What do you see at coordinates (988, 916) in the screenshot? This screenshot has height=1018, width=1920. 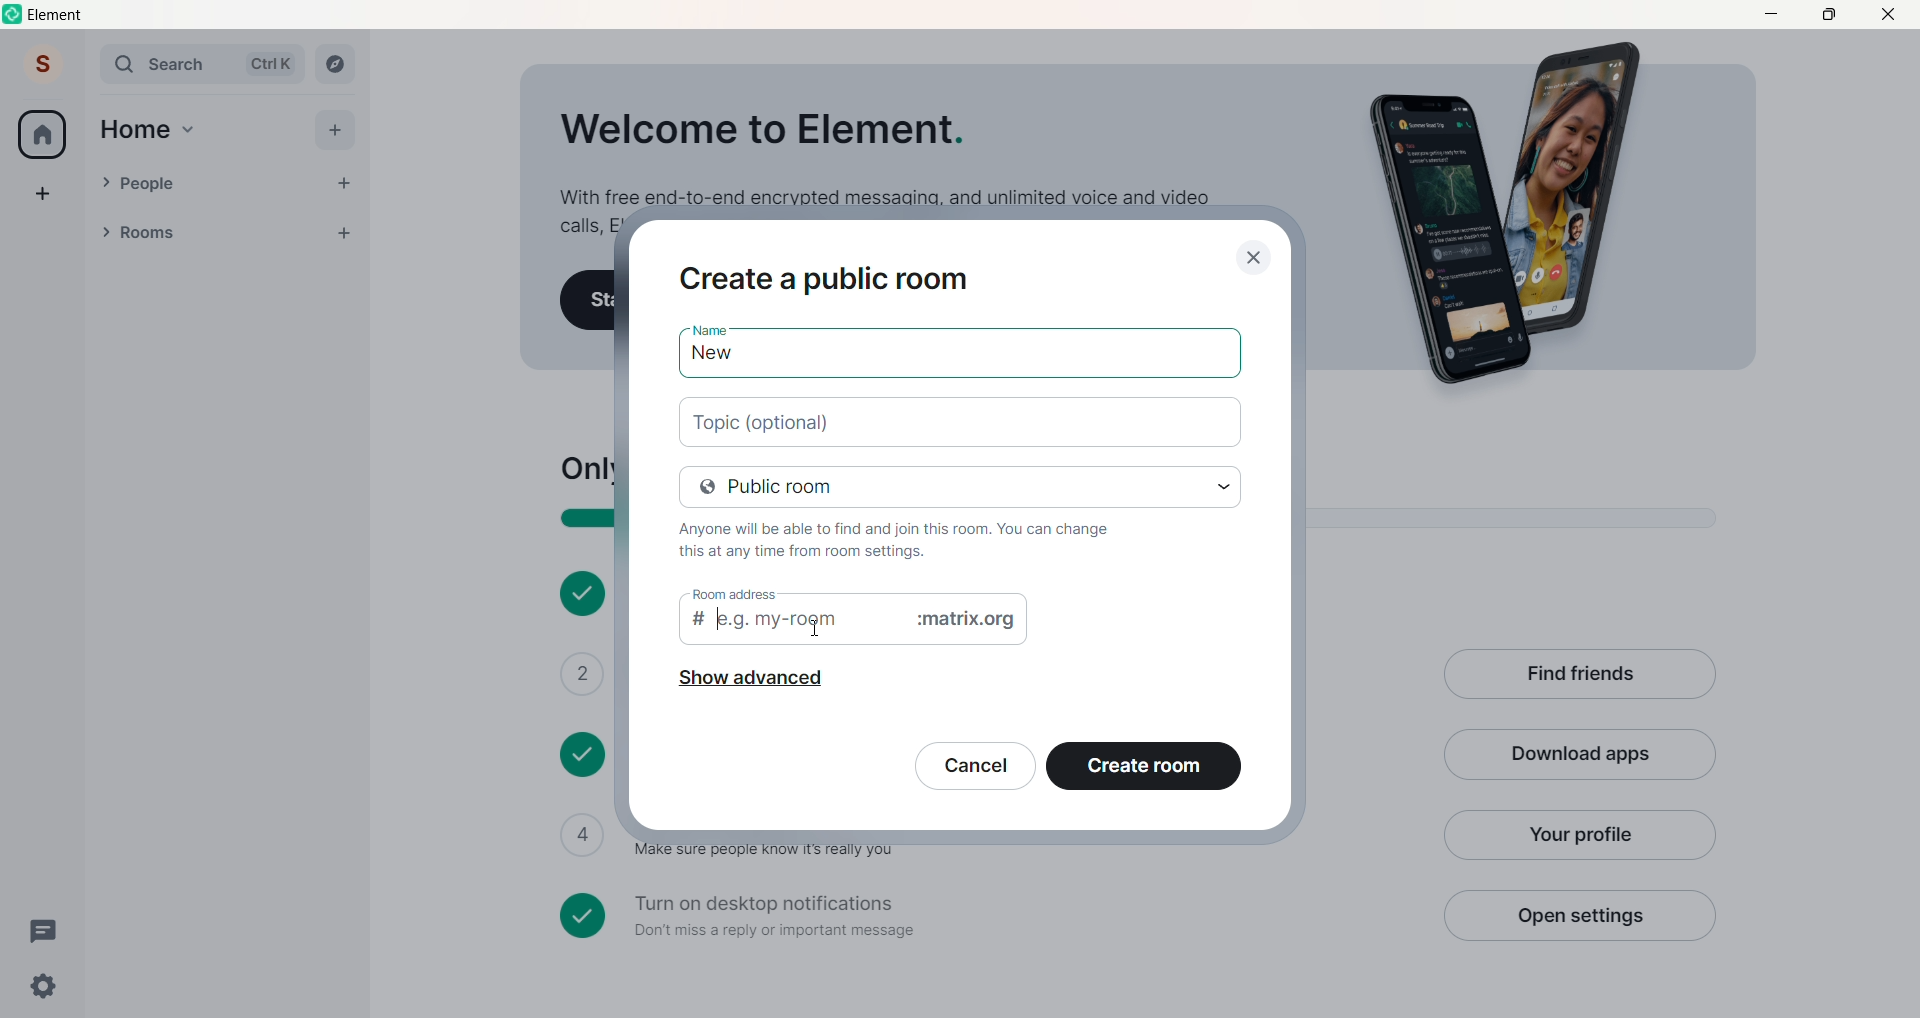 I see `Turn on desktop notifications
Don't miss a reply or important message` at bounding box center [988, 916].